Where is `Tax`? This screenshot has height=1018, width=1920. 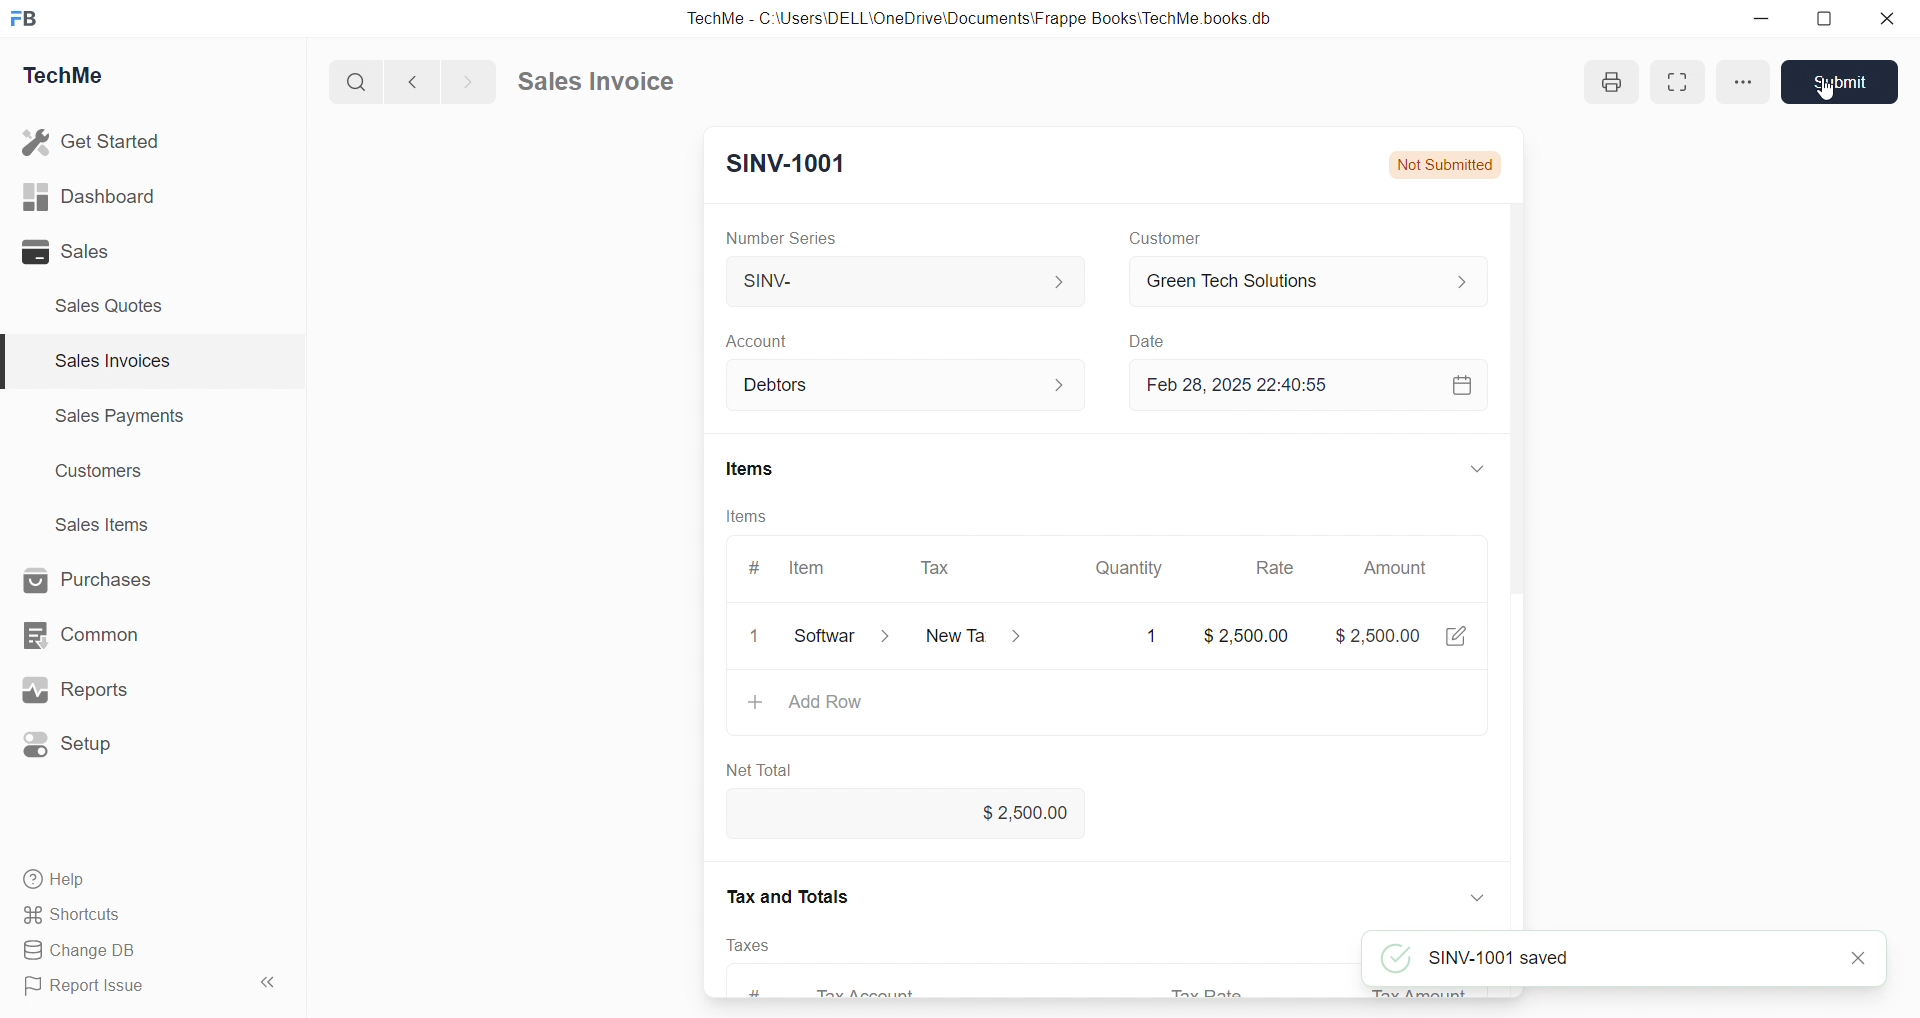 Tax is located at coordinates (935, 569).